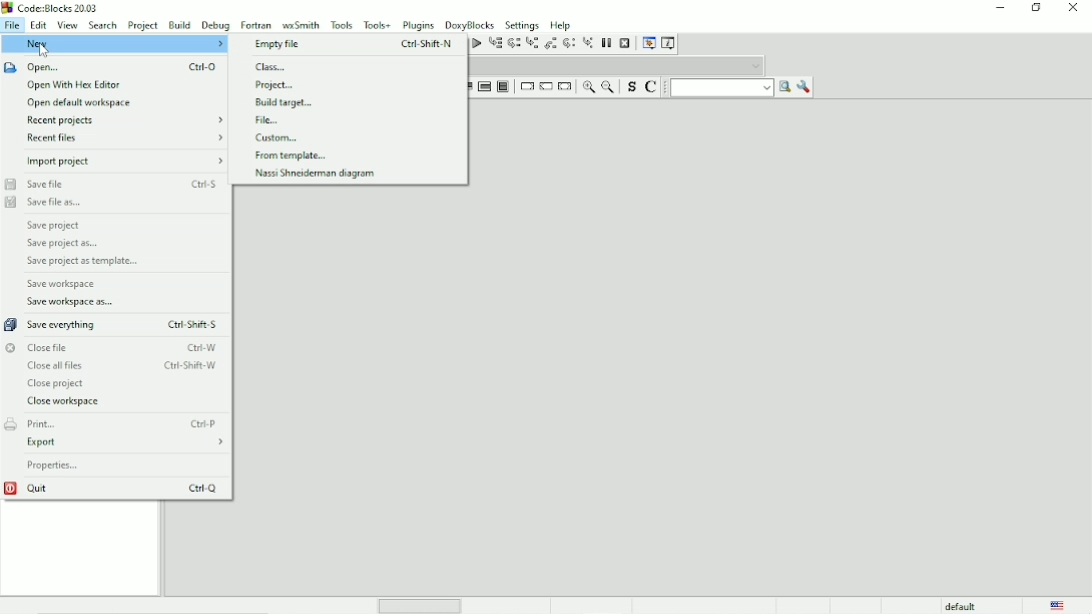 The height and width of the screenshot is (614, 1092). What do you see at coordinates (62, 244) in the screenshot?
I see `Save project as` at bounding box center [62, 244].